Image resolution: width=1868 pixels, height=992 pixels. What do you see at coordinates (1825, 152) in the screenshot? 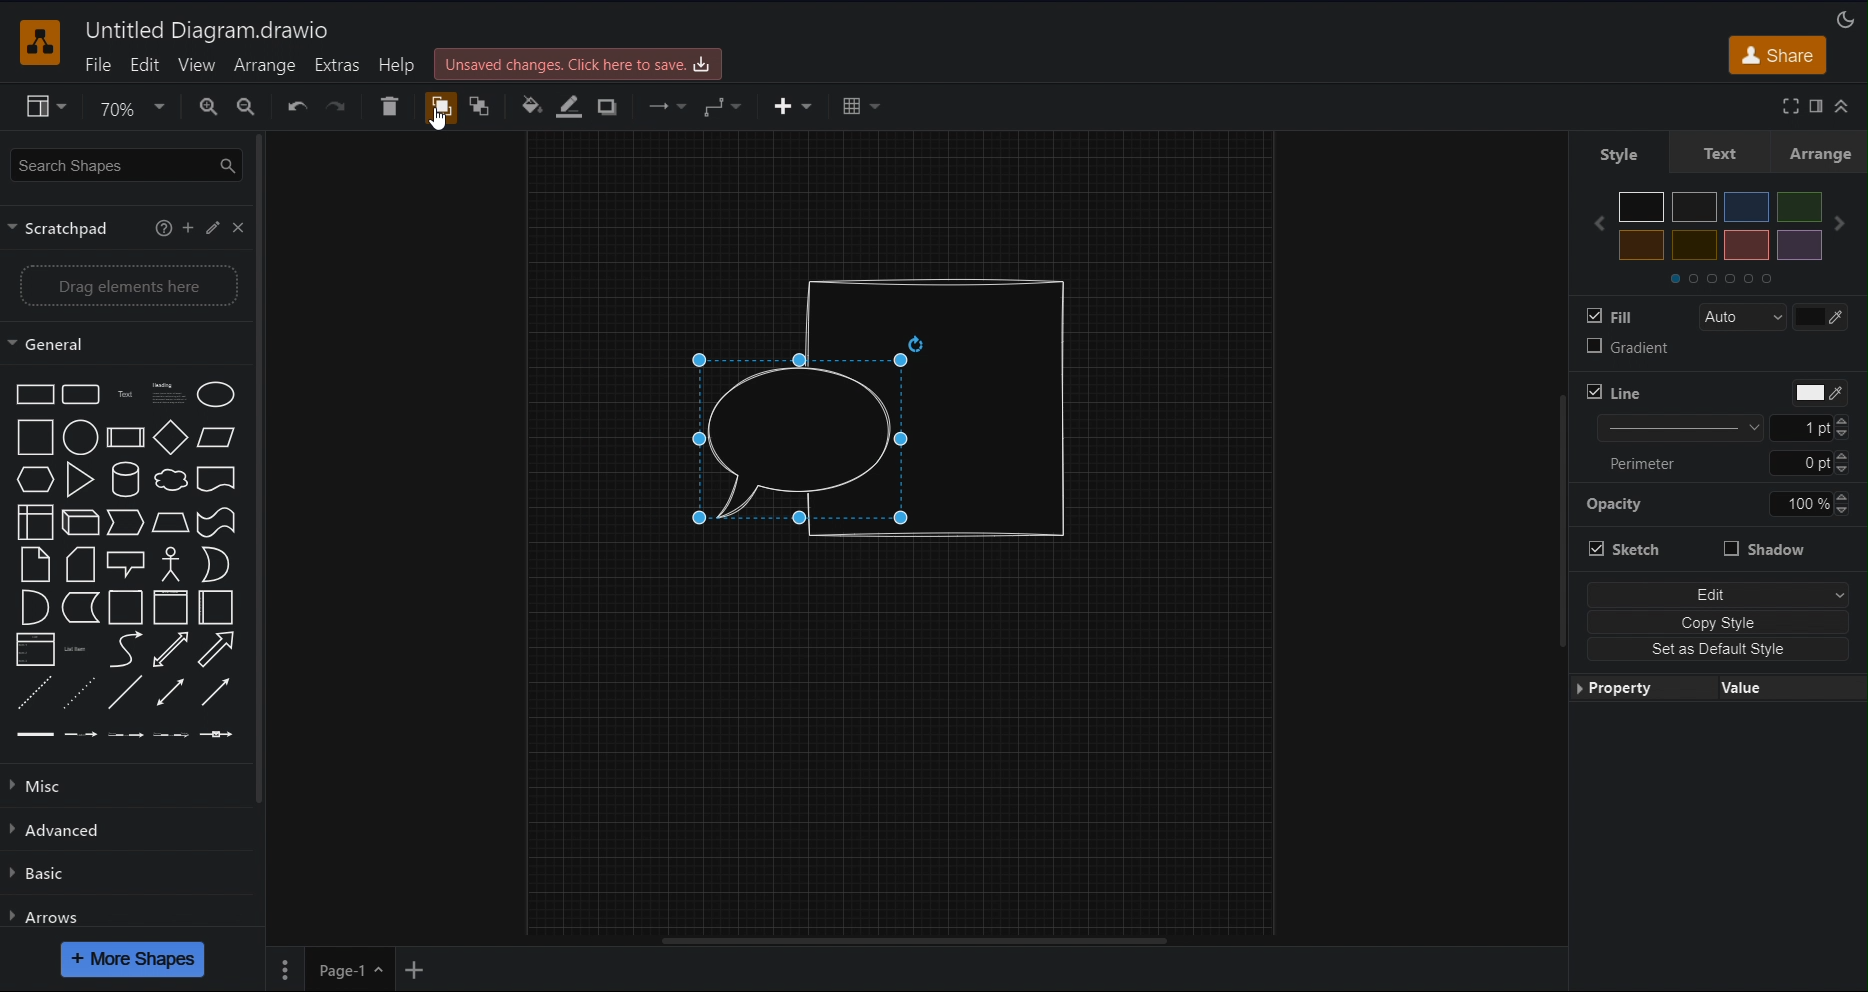
I see `Arrange` at bounding box center [1825, 152].